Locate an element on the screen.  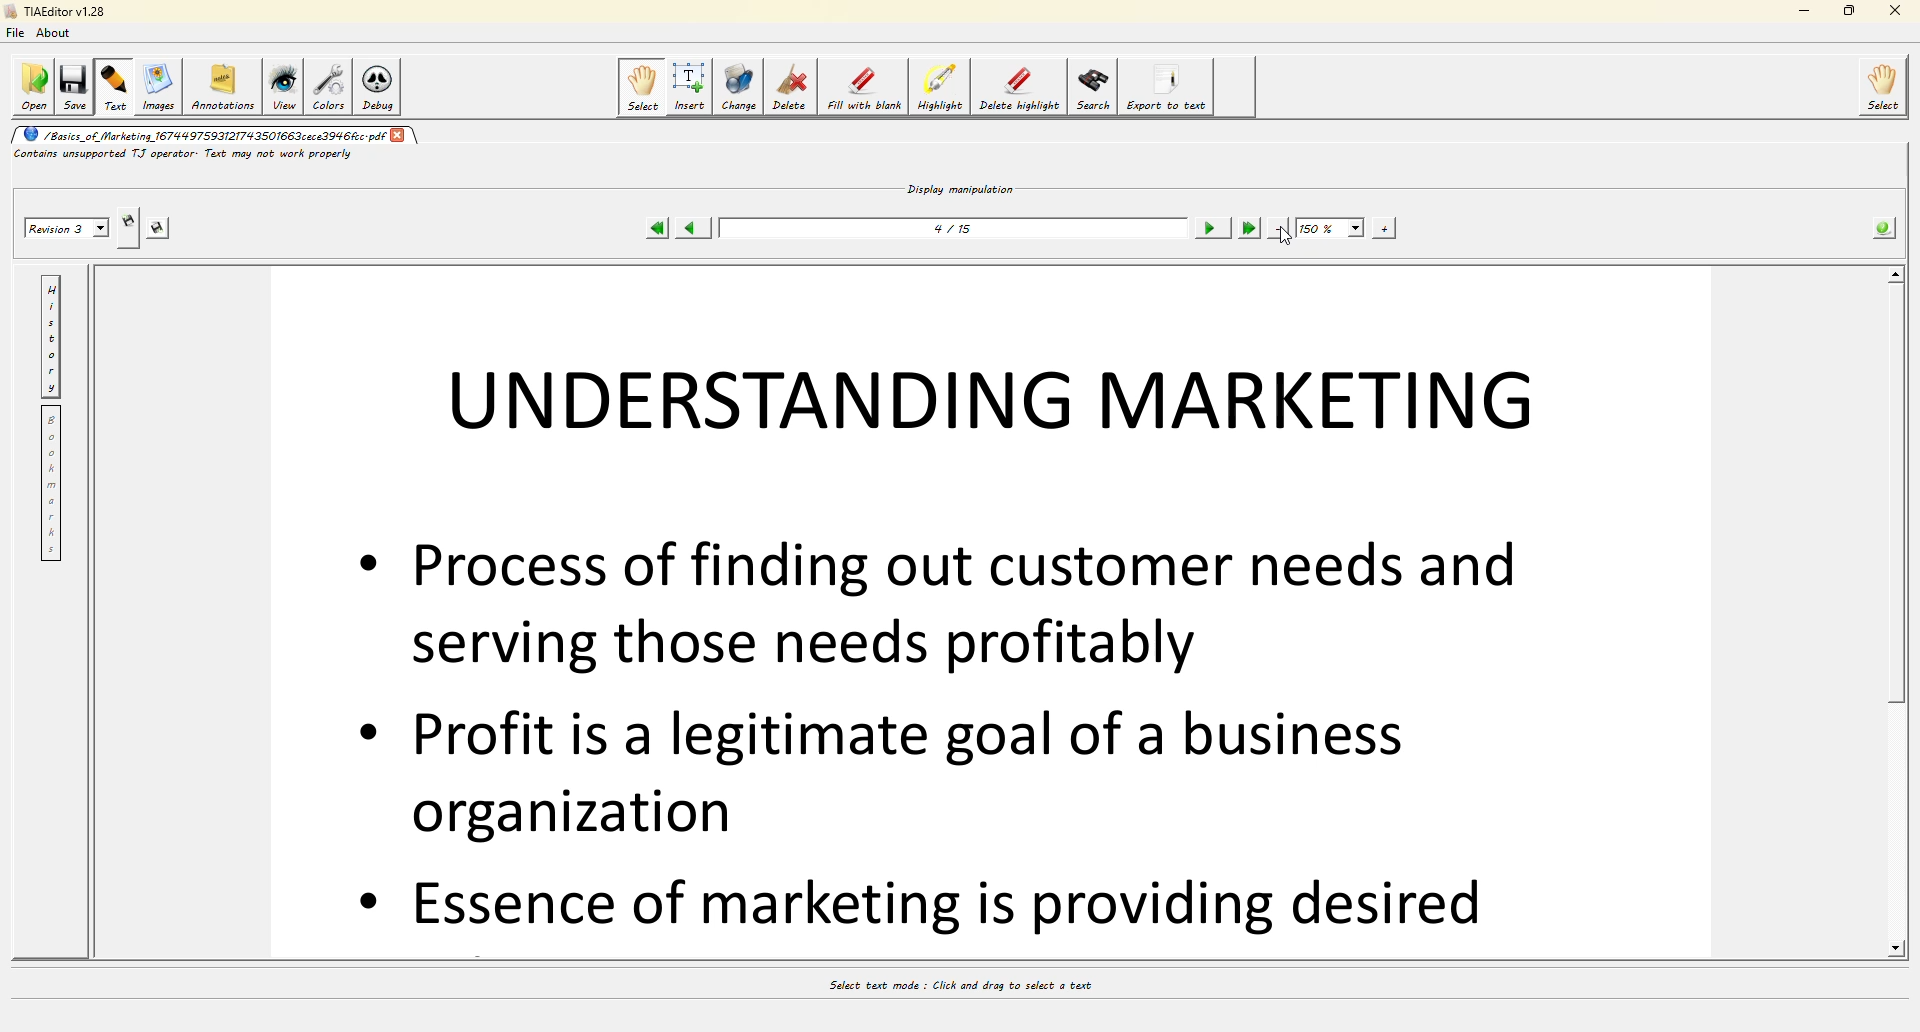
create revision is located at coordinates (127, 220).